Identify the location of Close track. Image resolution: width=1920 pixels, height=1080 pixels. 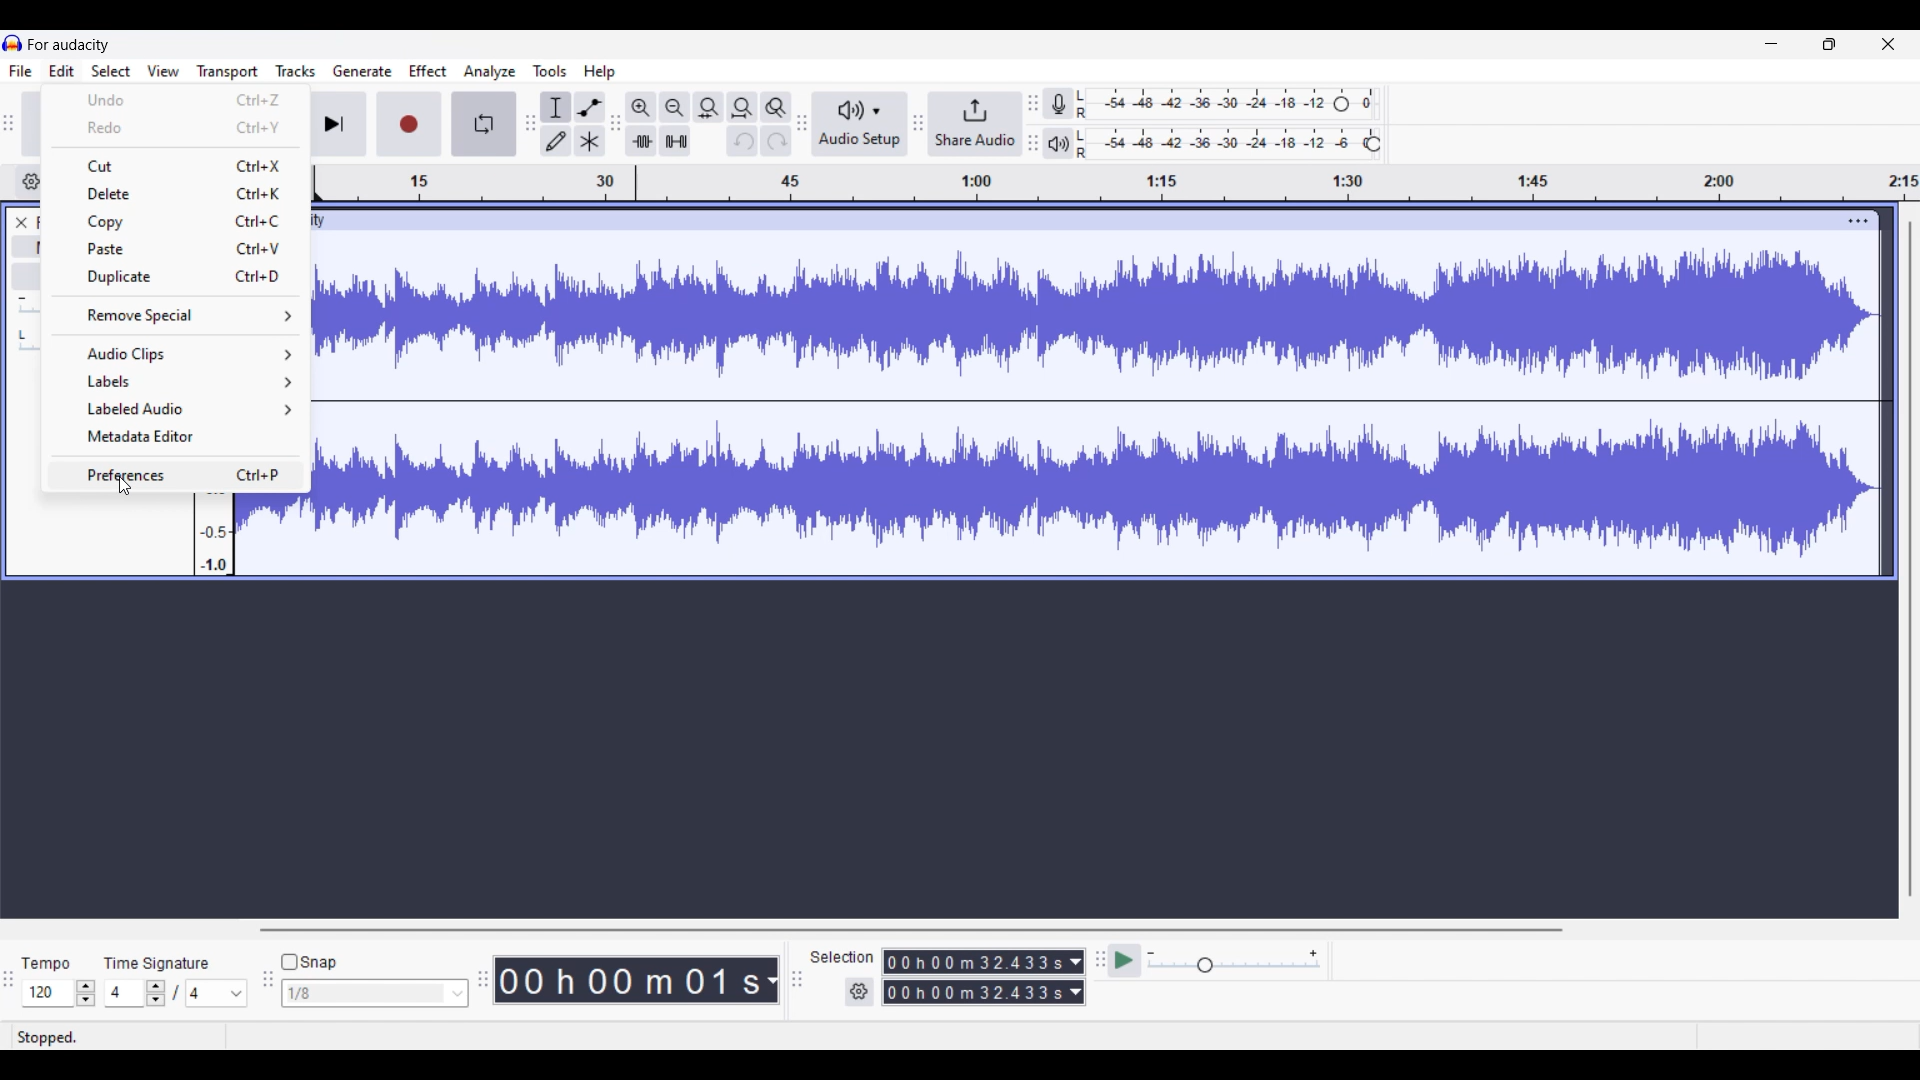
(22, 223).